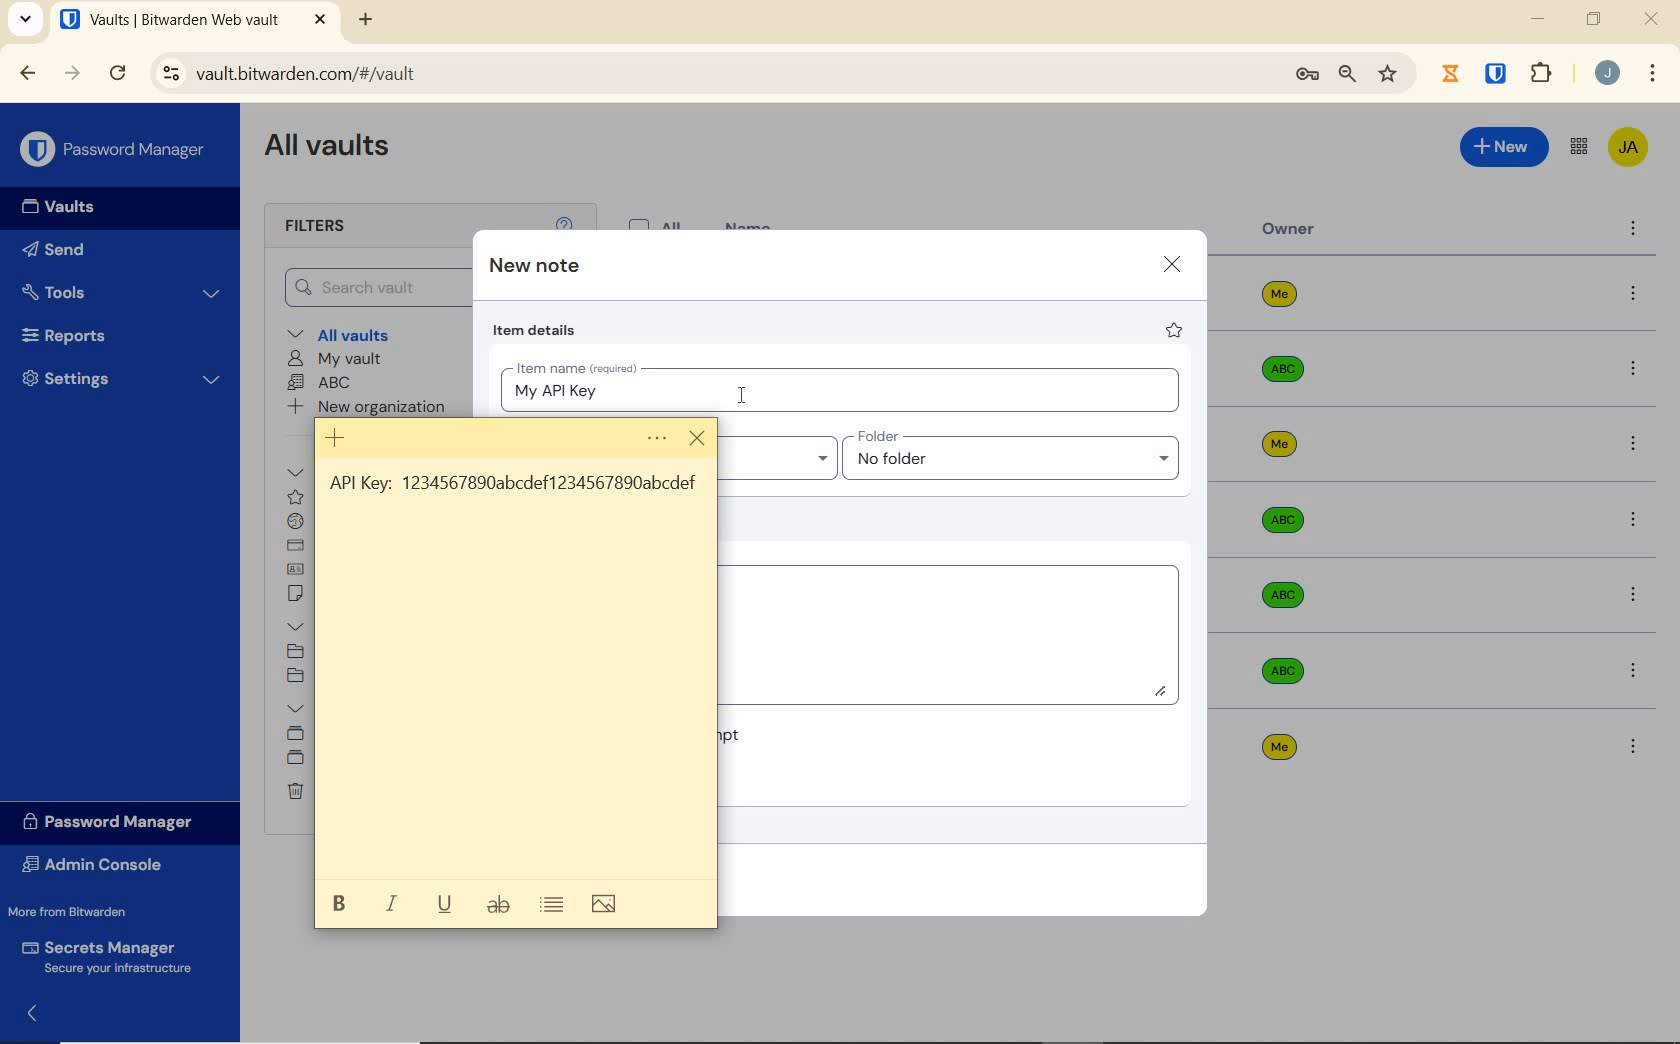 The image size is (1680, 1044). I want to click on zoom, so click(1345, 75).